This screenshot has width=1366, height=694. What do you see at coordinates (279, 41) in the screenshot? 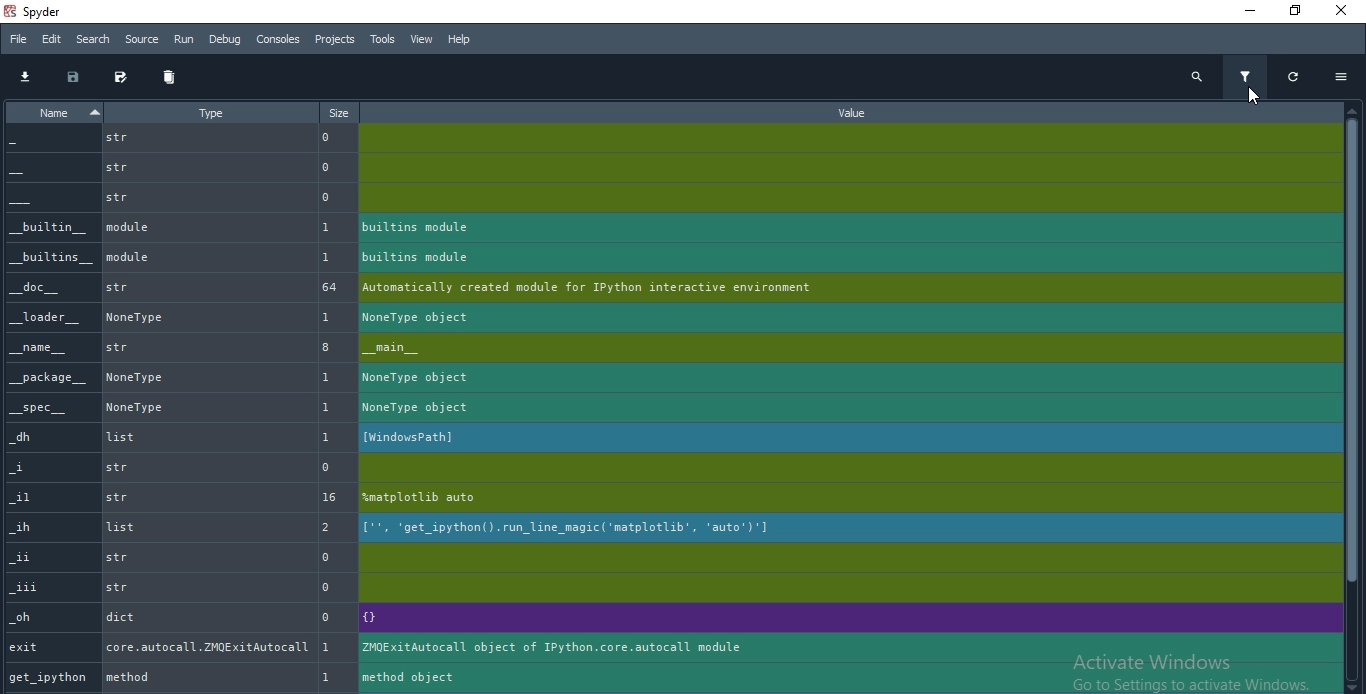
I see `Consoles` at bounding box center [279, 41].